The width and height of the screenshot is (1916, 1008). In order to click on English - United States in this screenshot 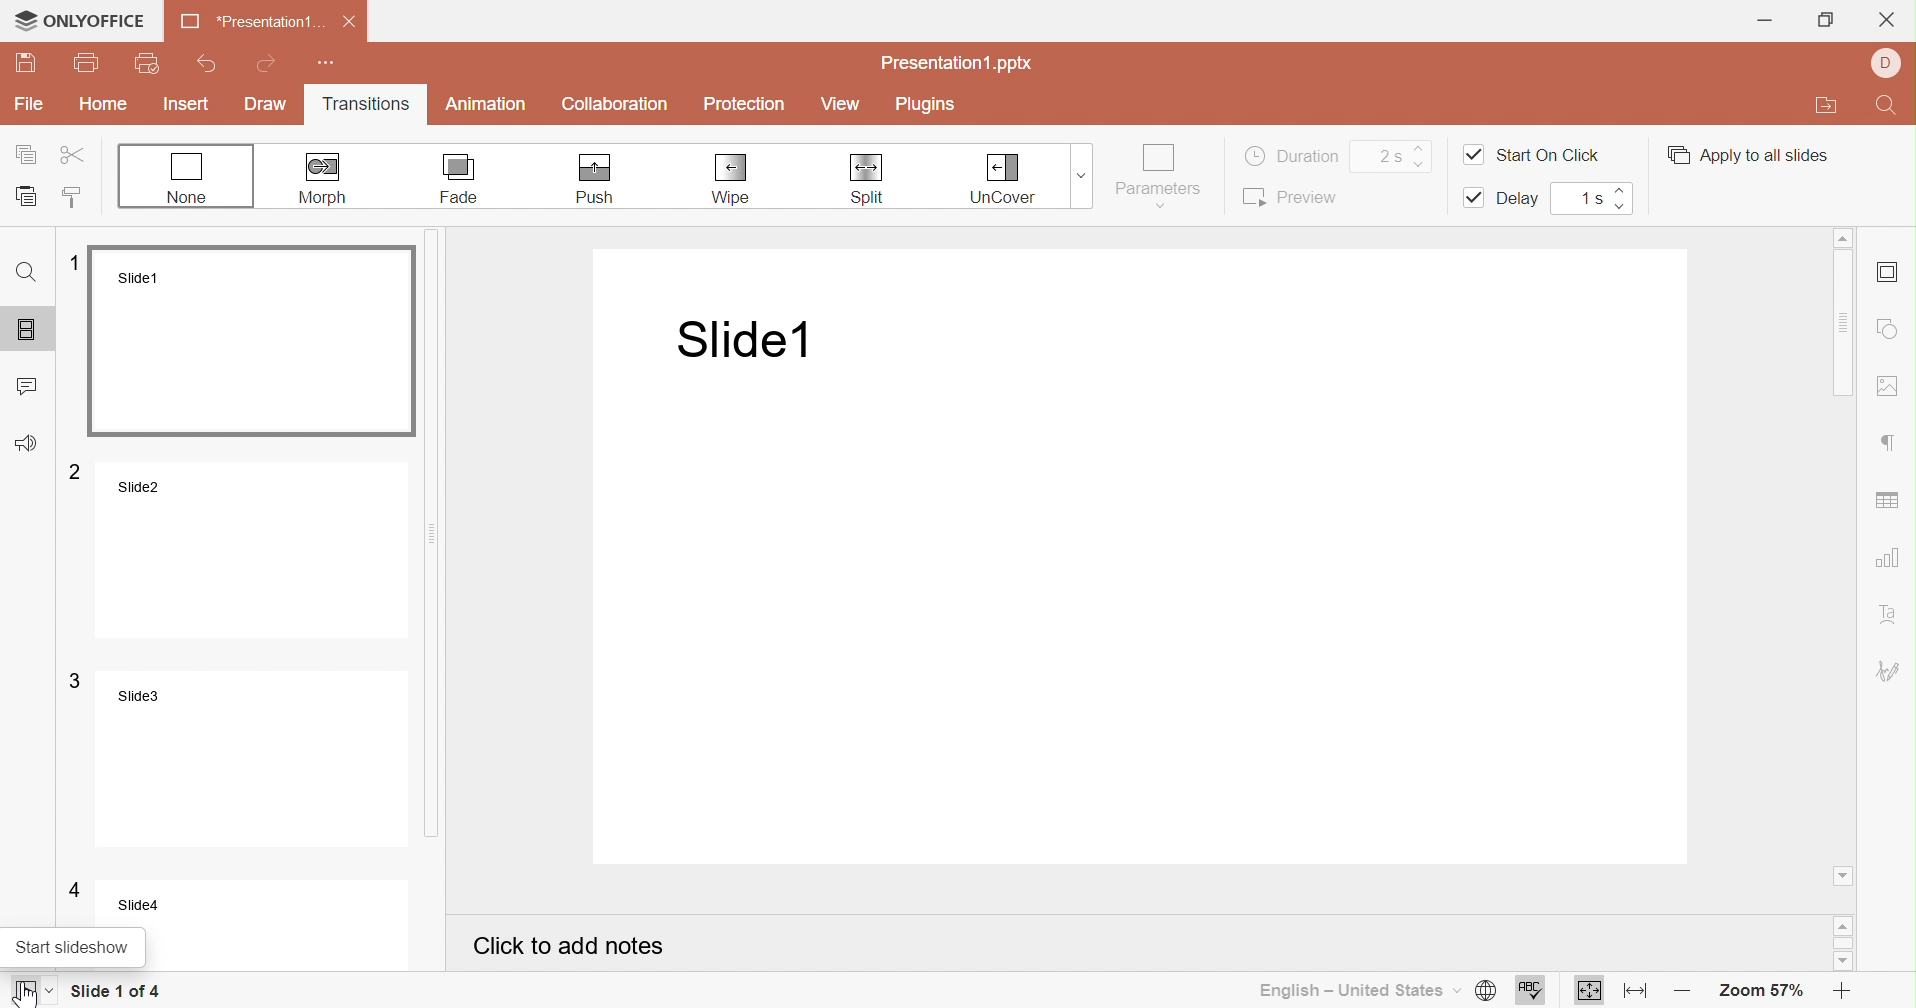, I will do `click(1361, 992)`.